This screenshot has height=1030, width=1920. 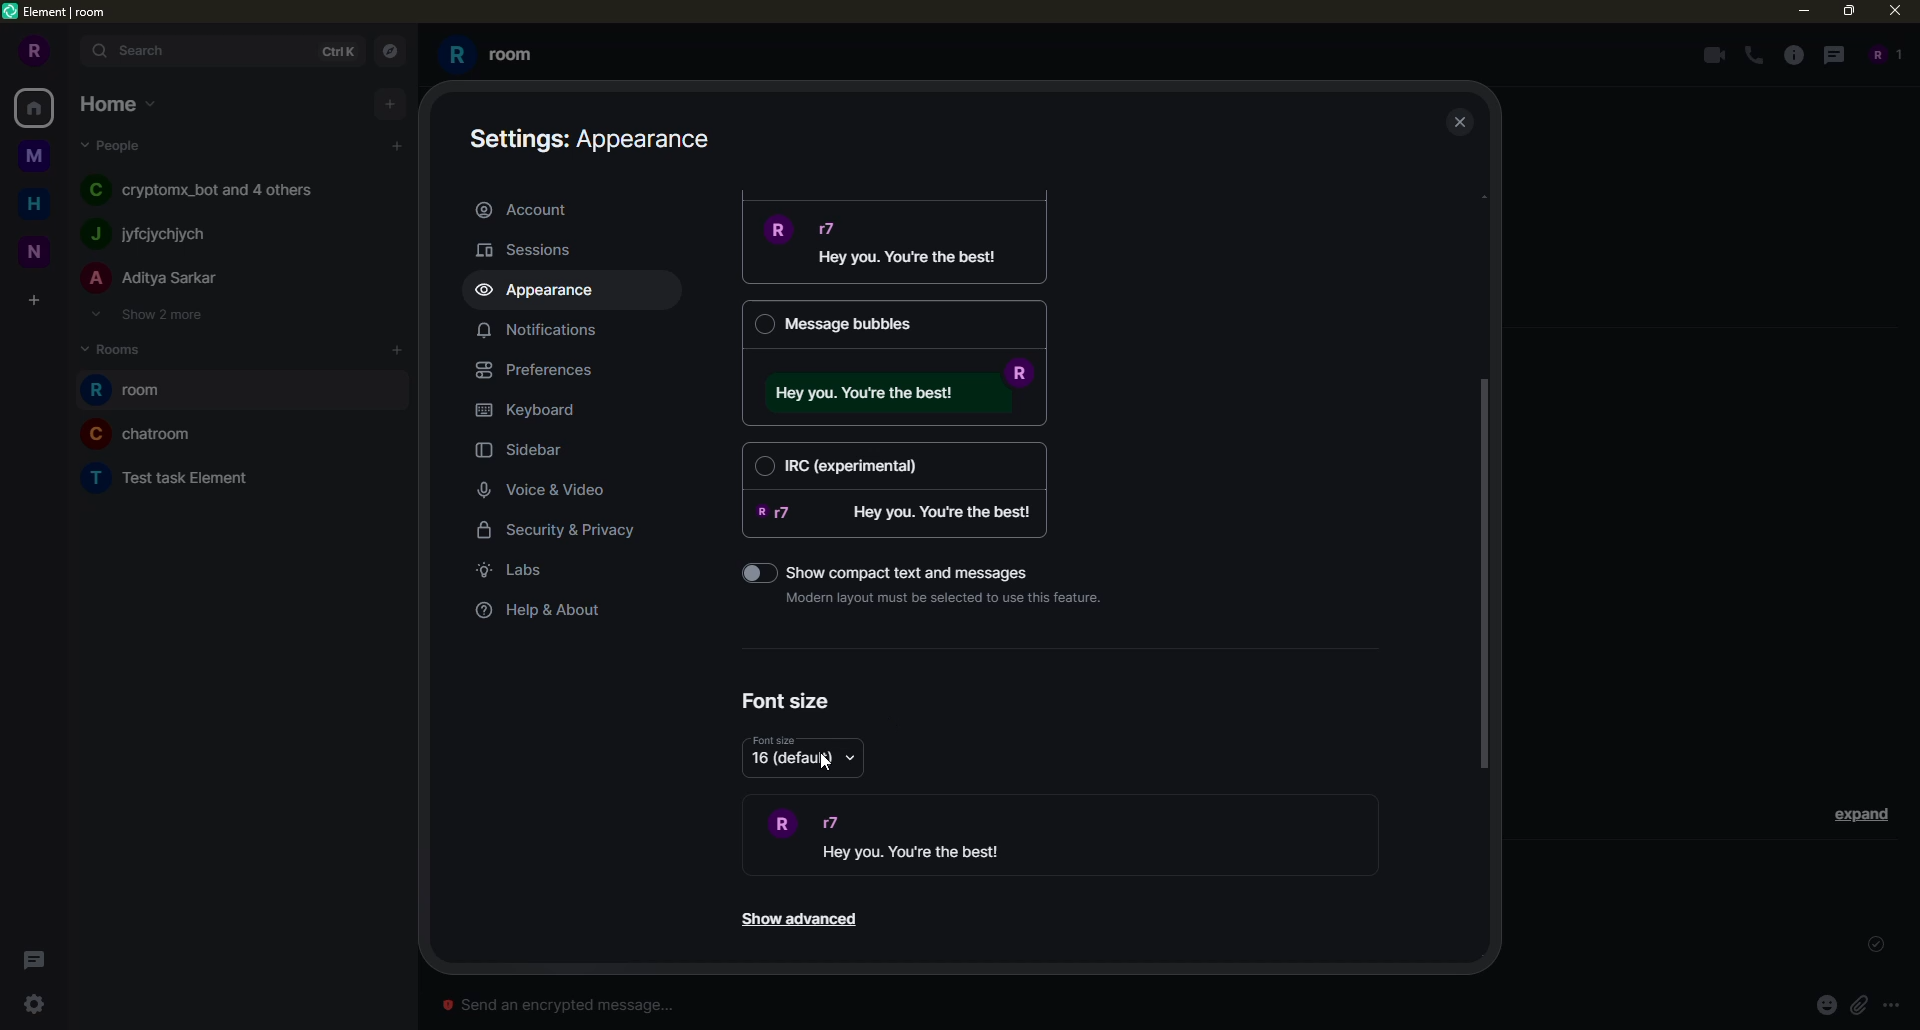 What do you see at coordinates (1831, 54) in the screenshot?
I see `threads` at bounding box center [1831, 54].